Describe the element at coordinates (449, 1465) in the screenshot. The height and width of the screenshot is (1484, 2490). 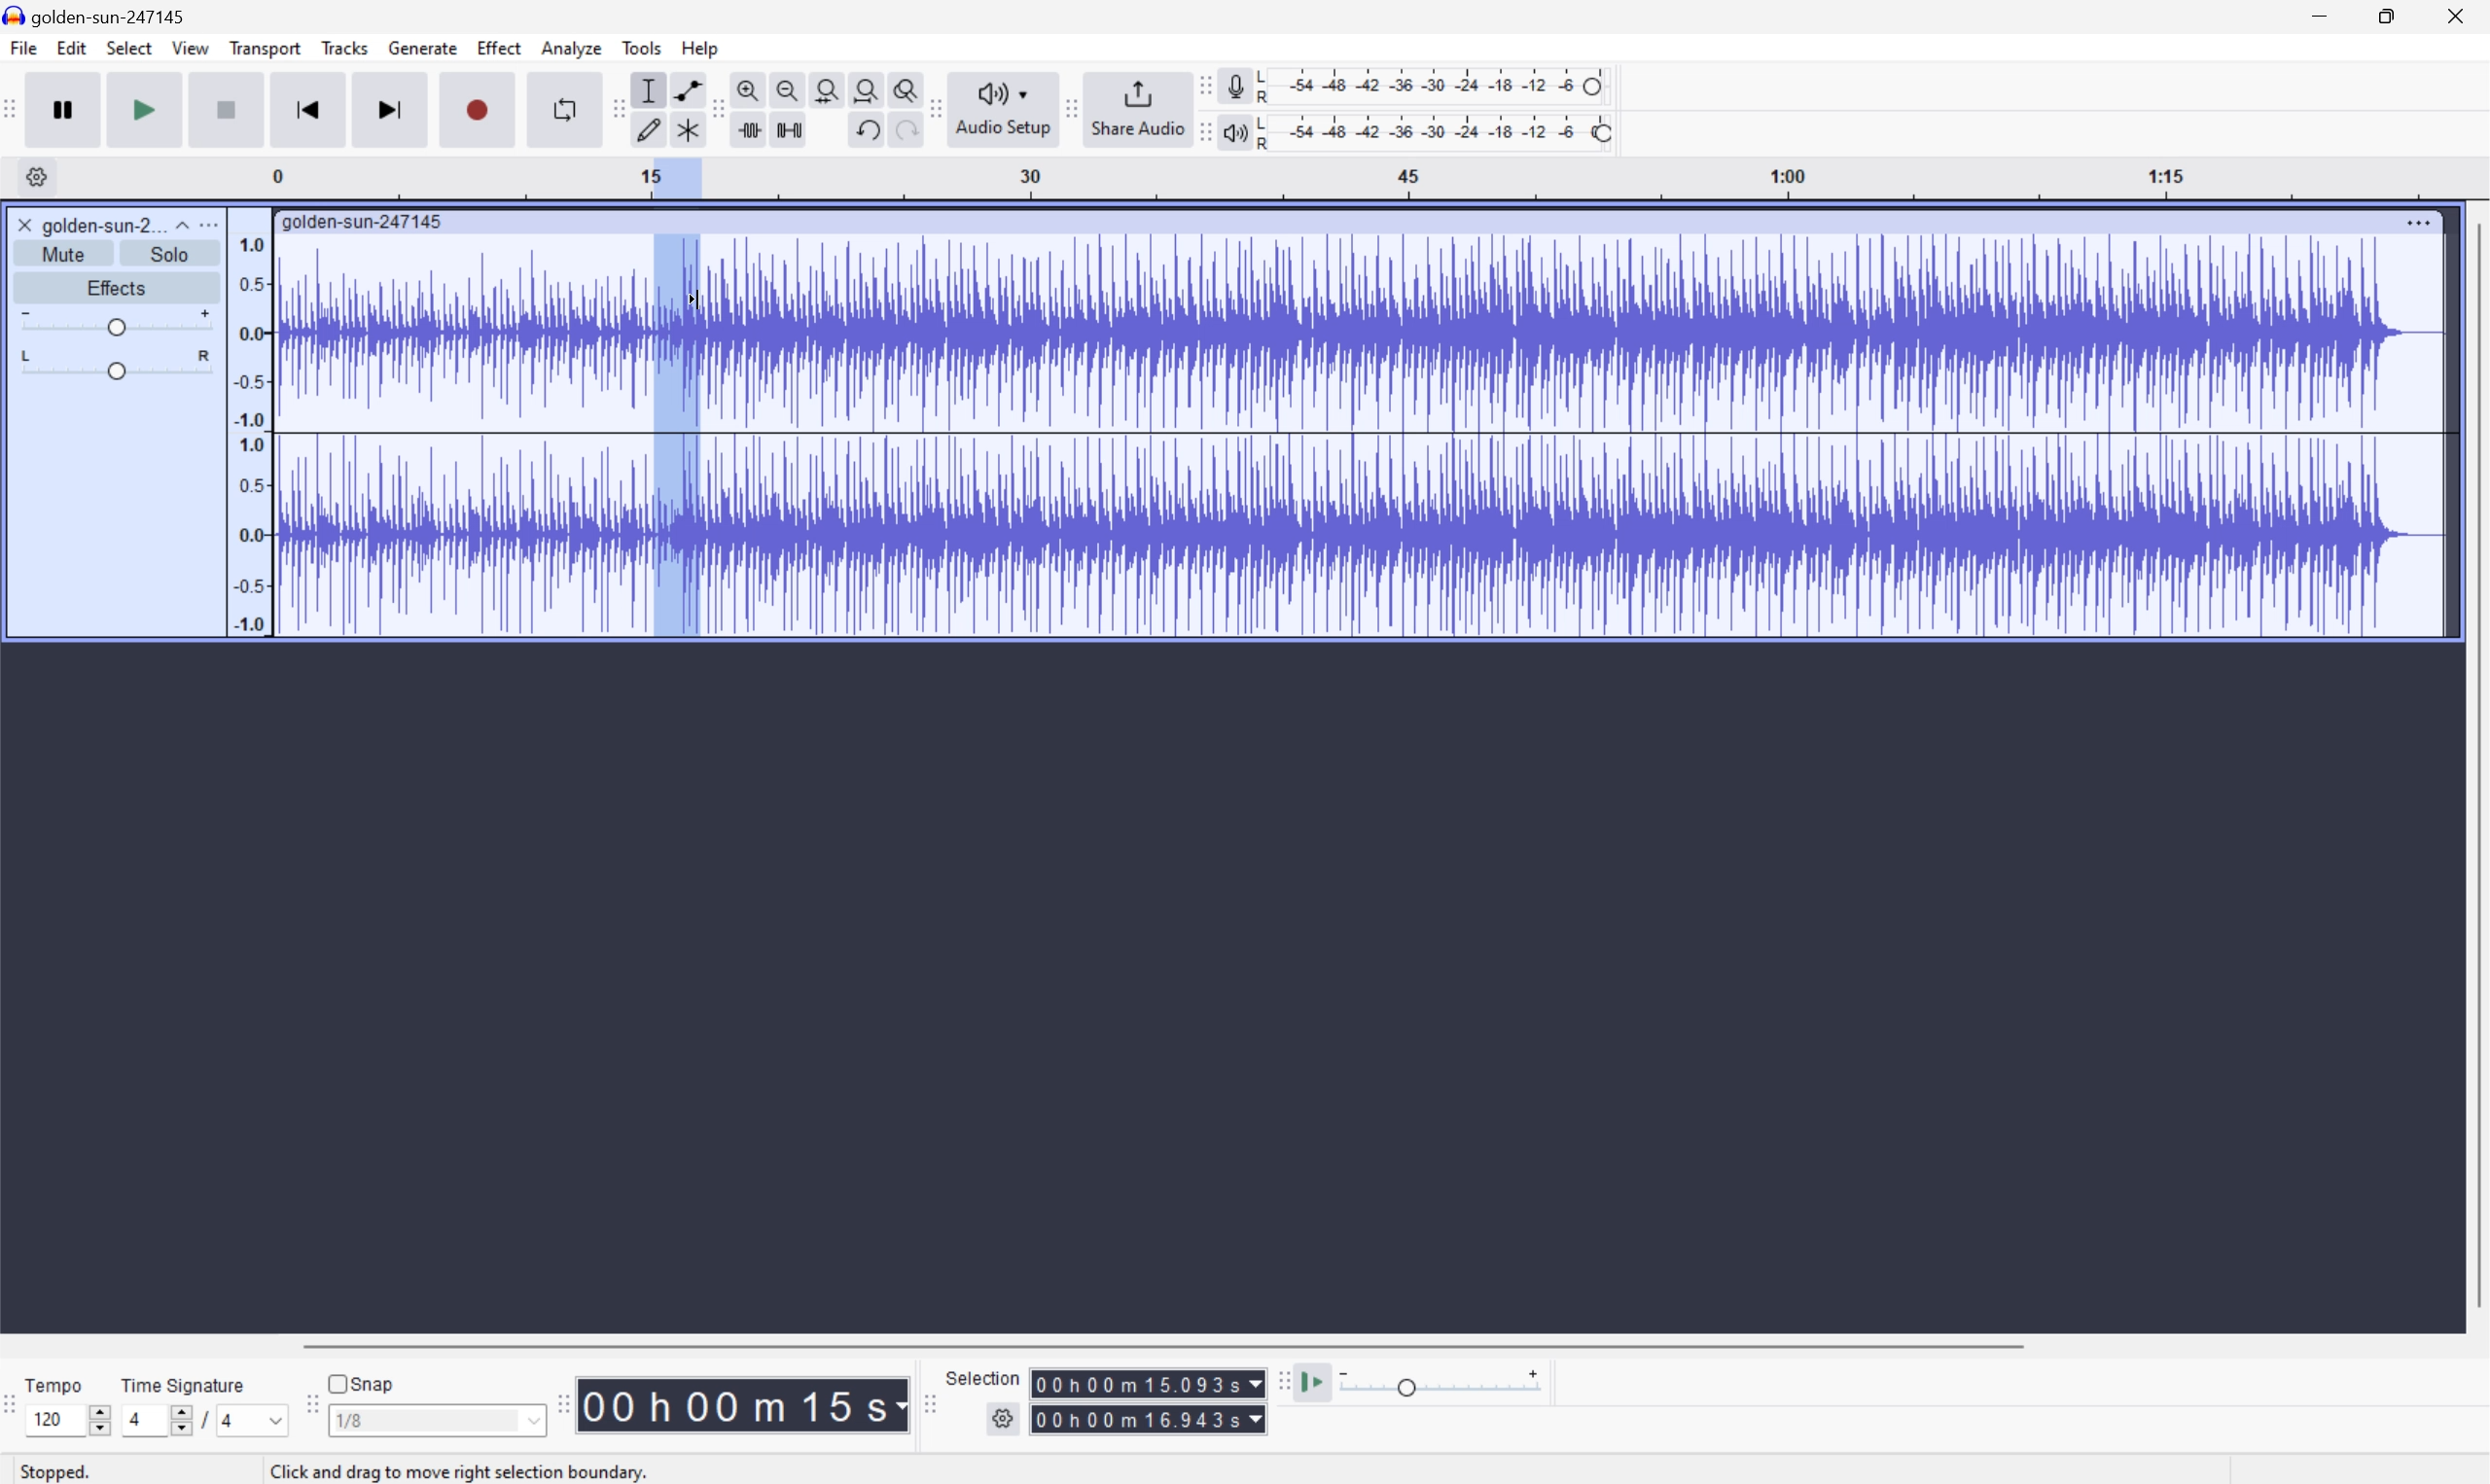
I see `Click and drag to select audio` at that location.